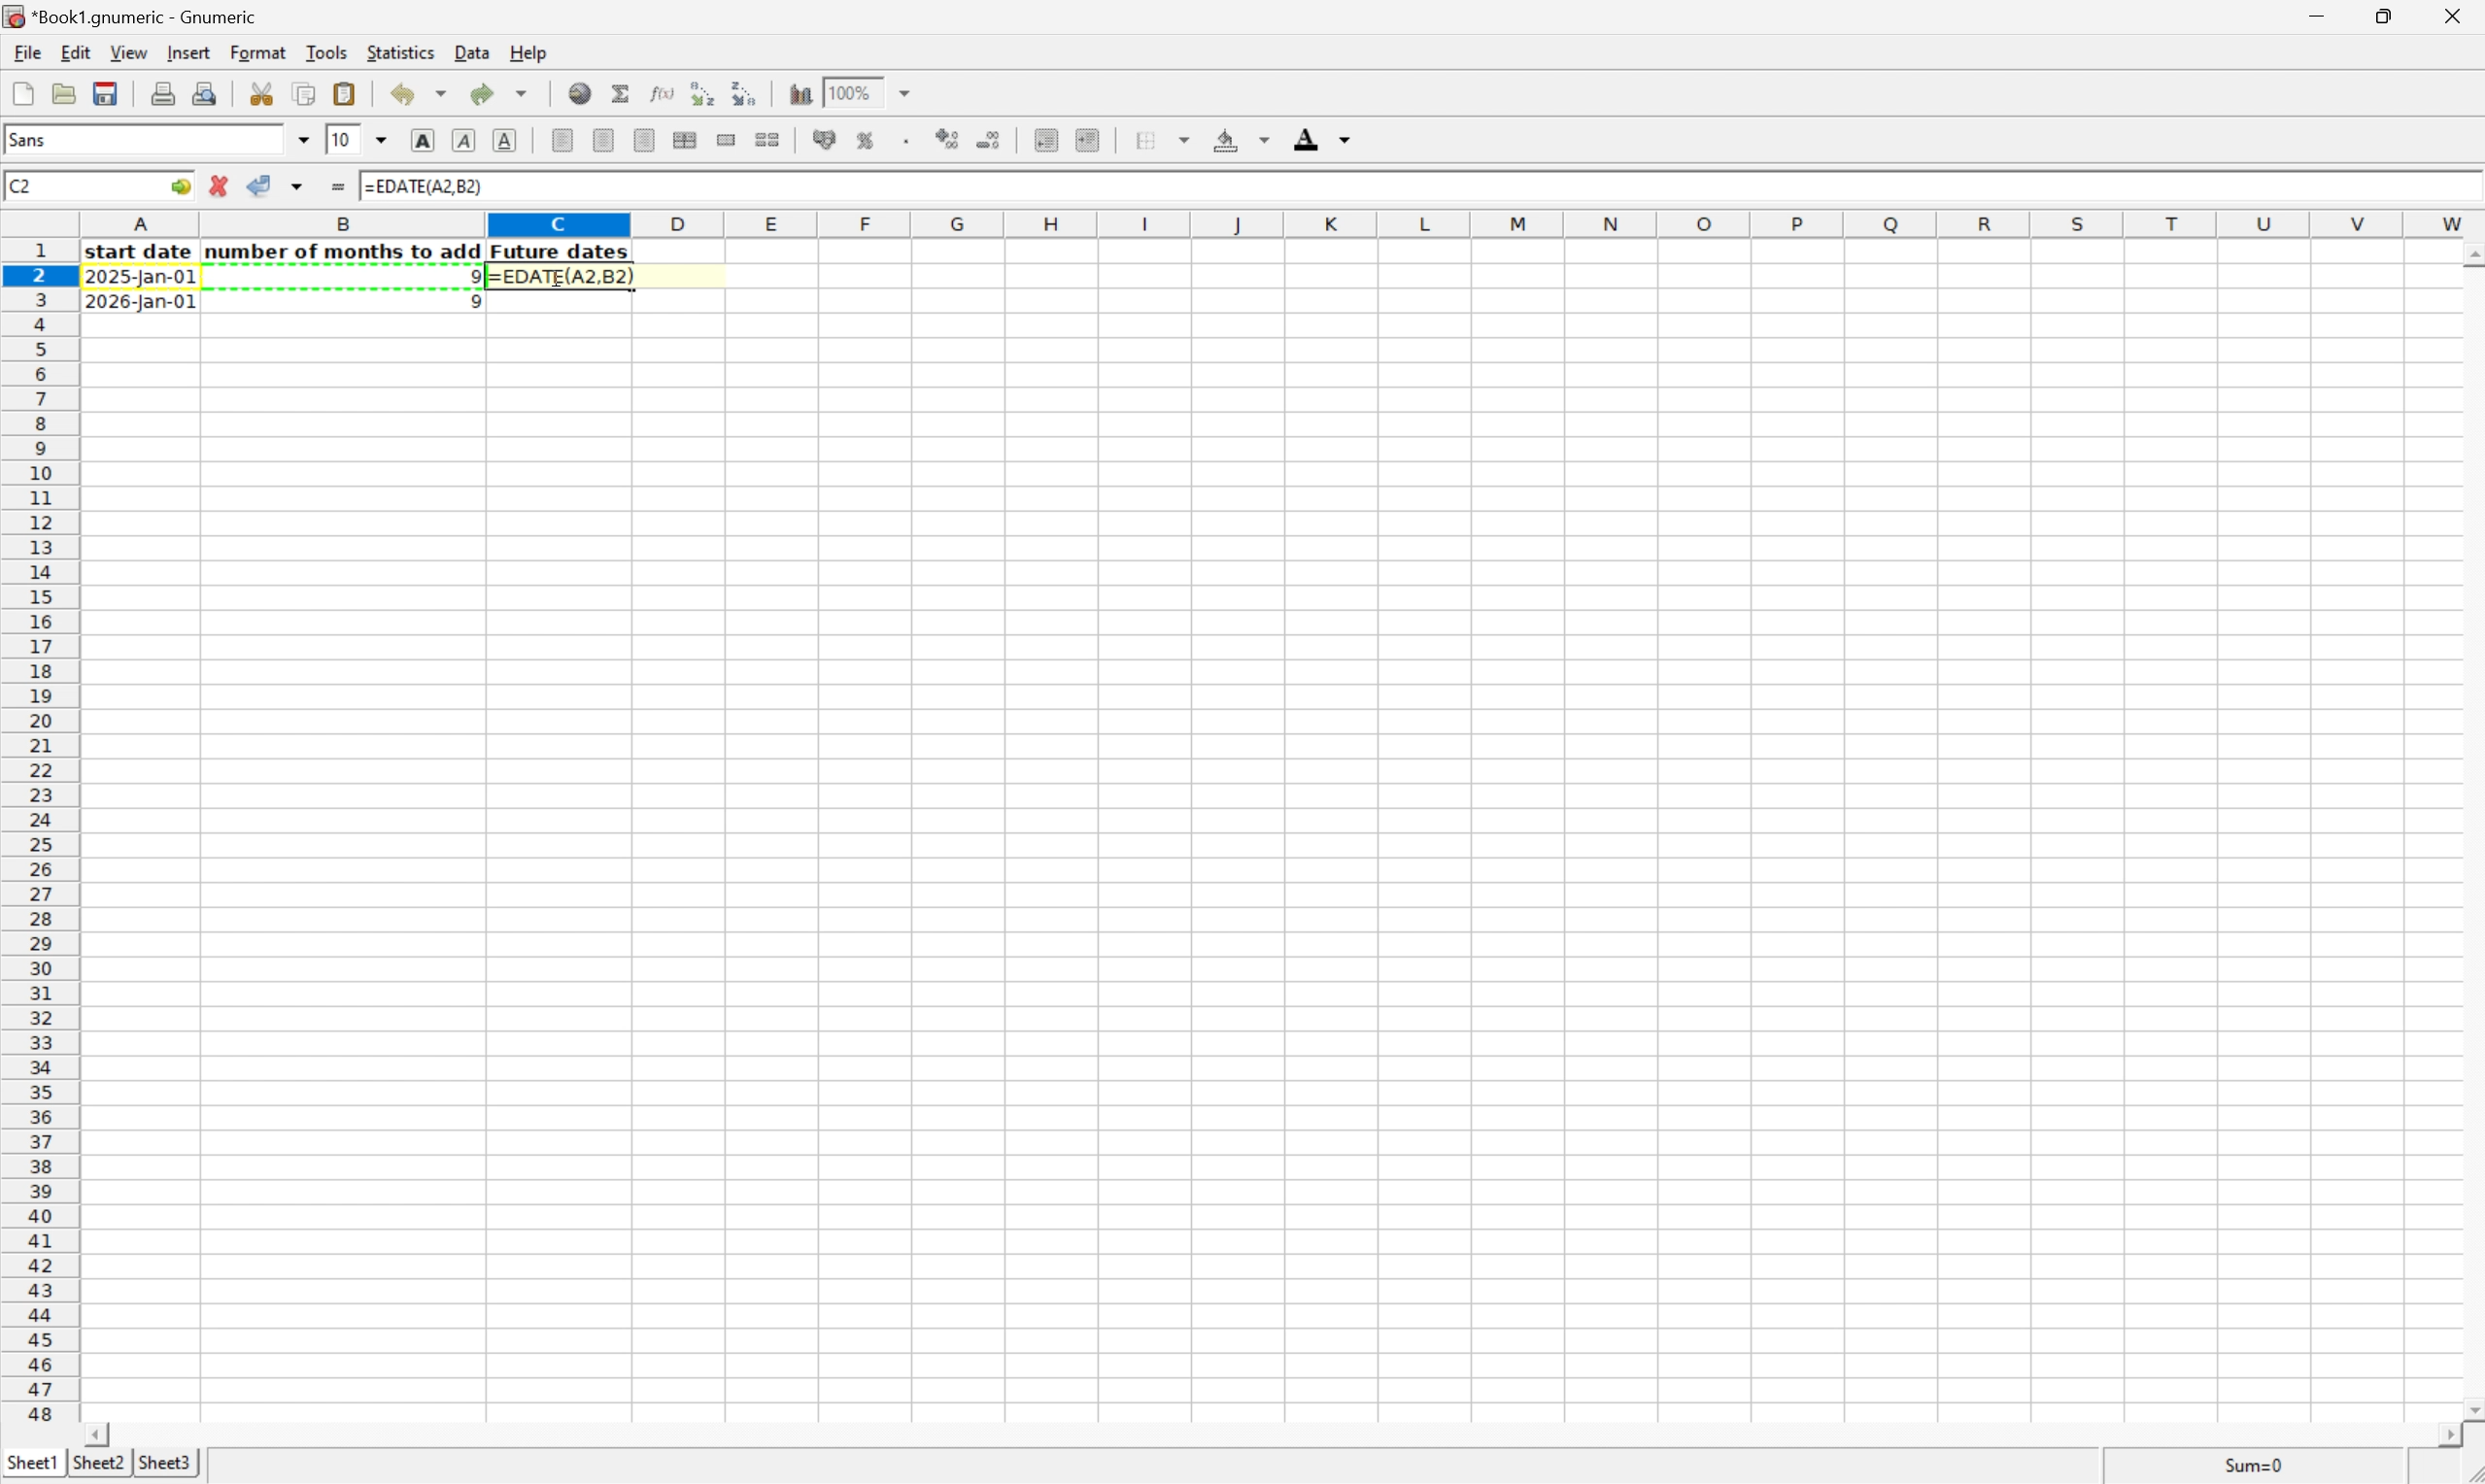 The height and width of the screenshot is (1484, 2485). Describe the element at coordinates (128, 51) in the screenshot. I see `View` at that location.